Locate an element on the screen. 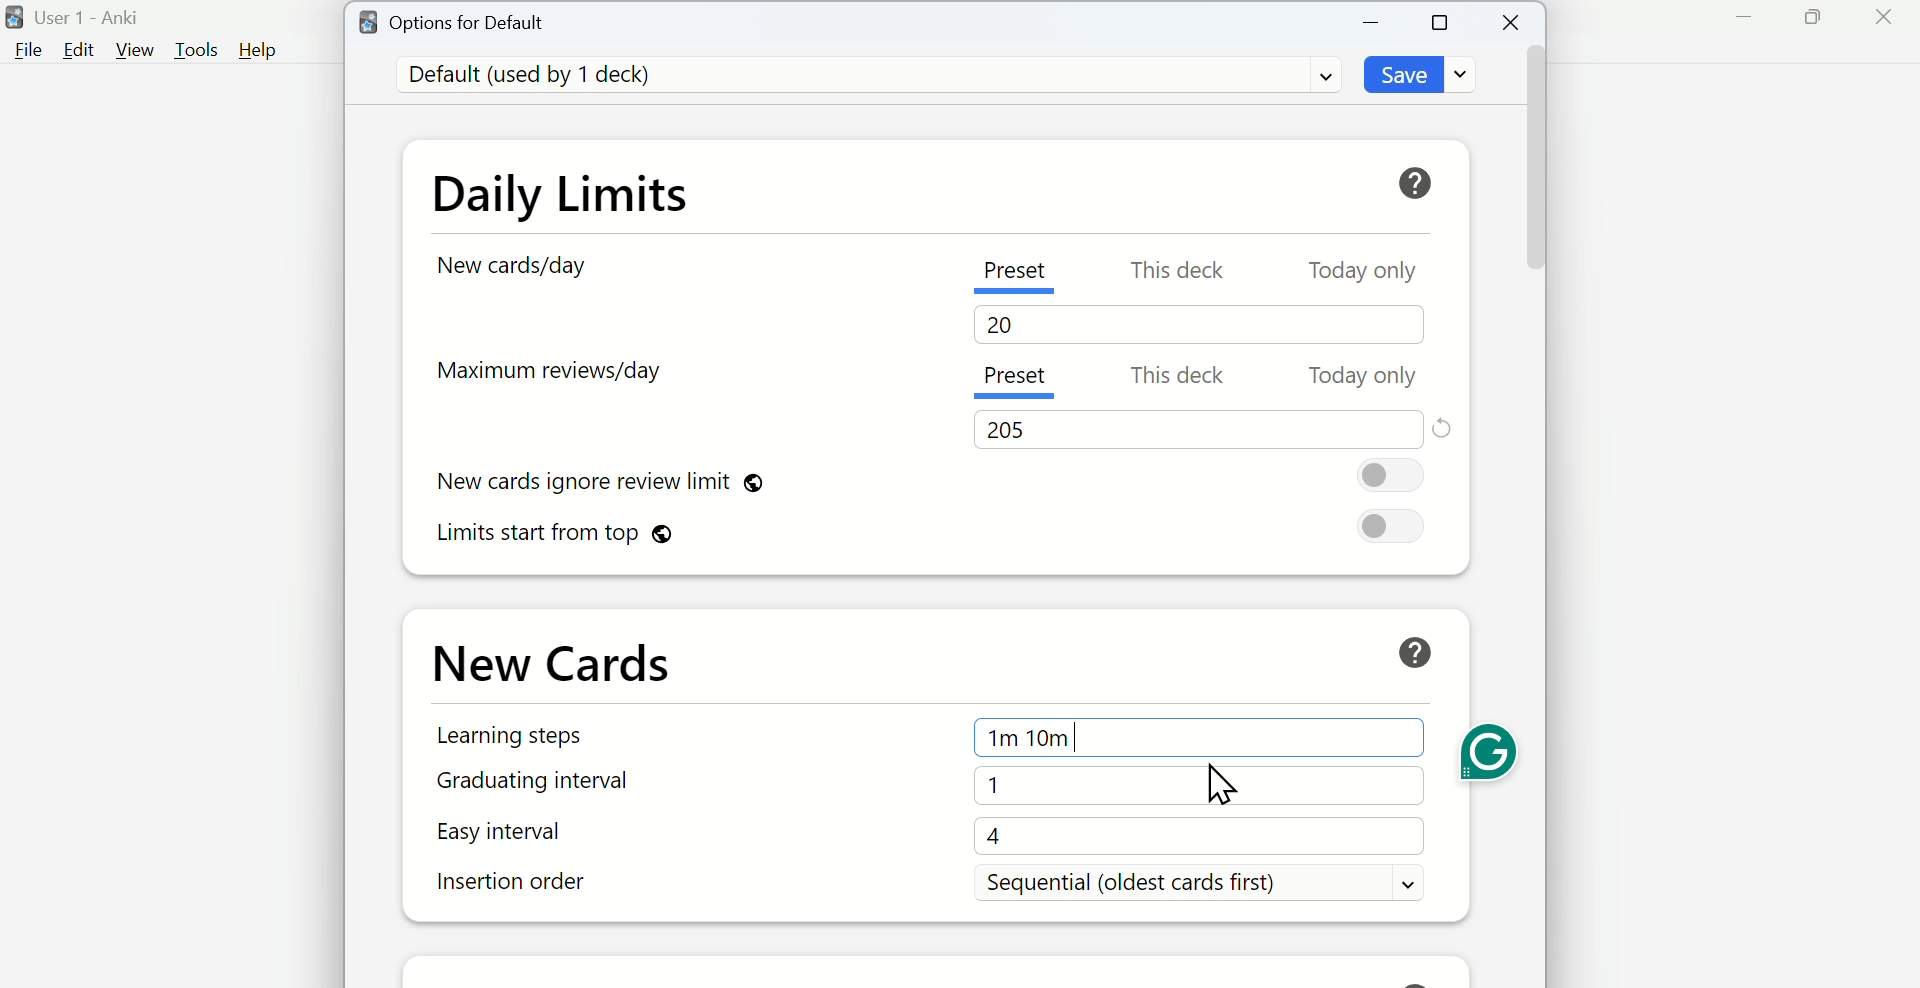 This screenshot has width=1920, height=988. File is located at coordinates (28, 54).